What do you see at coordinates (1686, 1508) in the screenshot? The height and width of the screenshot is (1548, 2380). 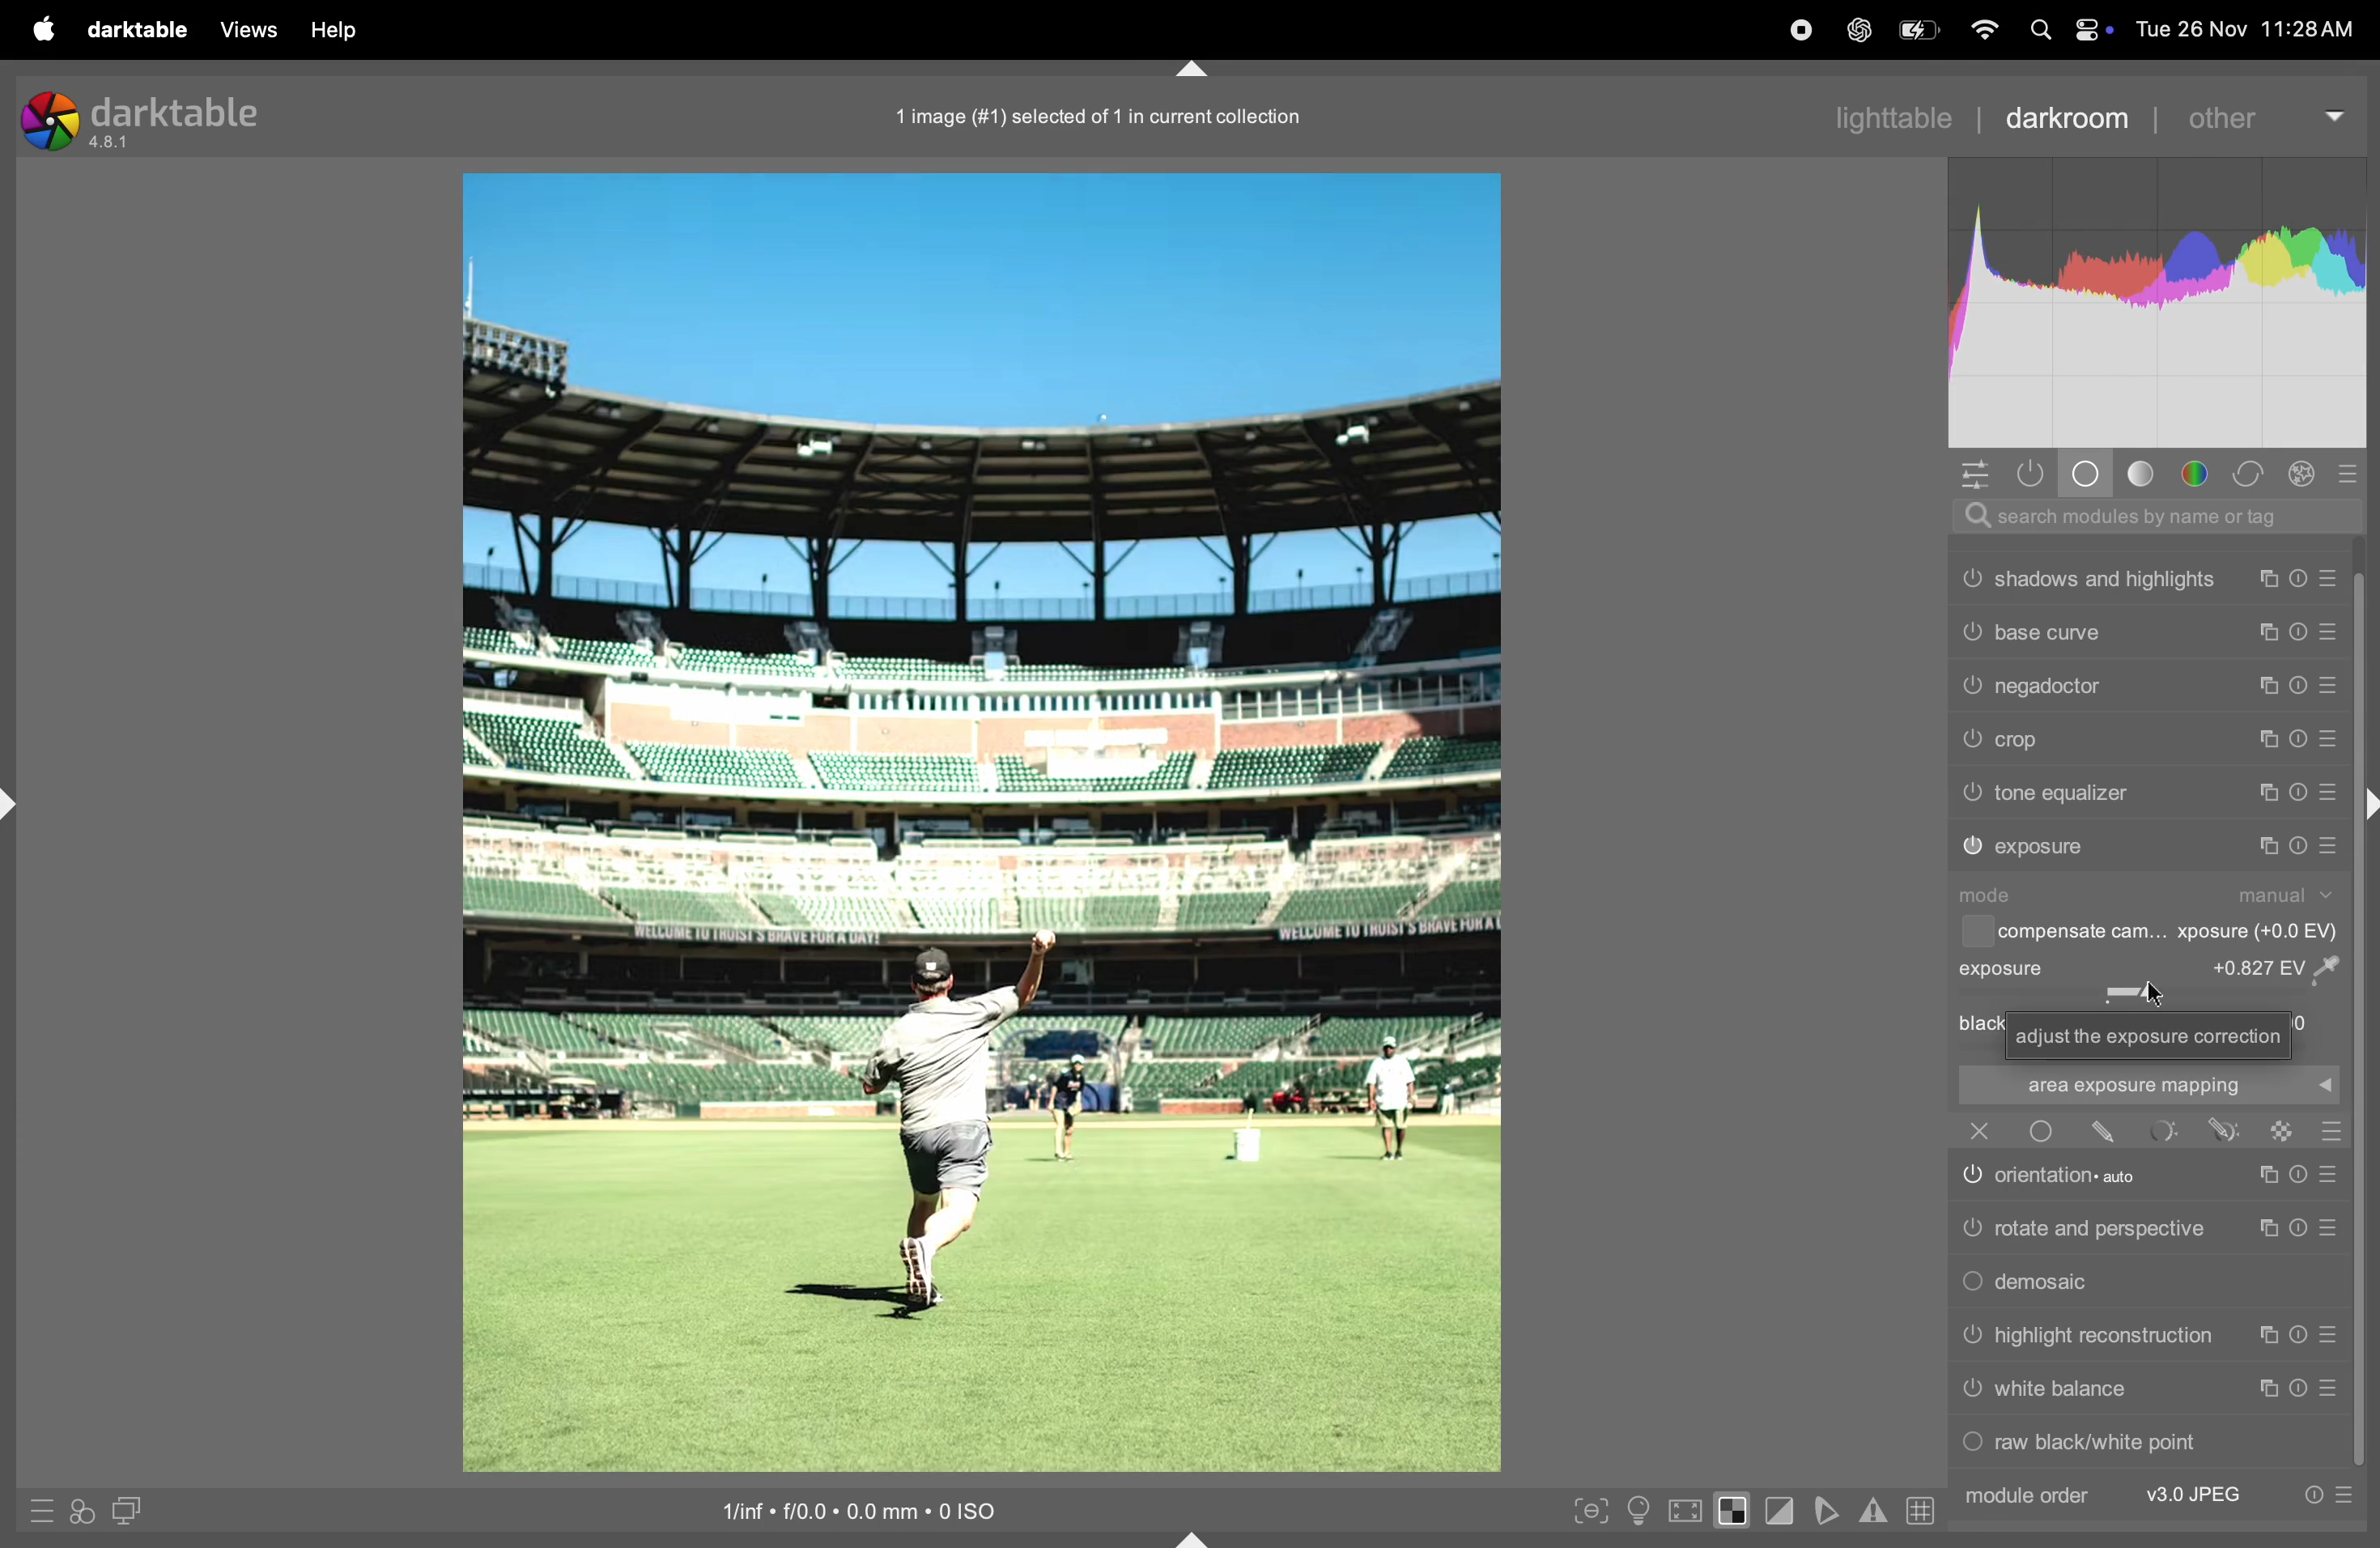 I see `toggle high qualiry processing` at bounding box center [1686, 1508].